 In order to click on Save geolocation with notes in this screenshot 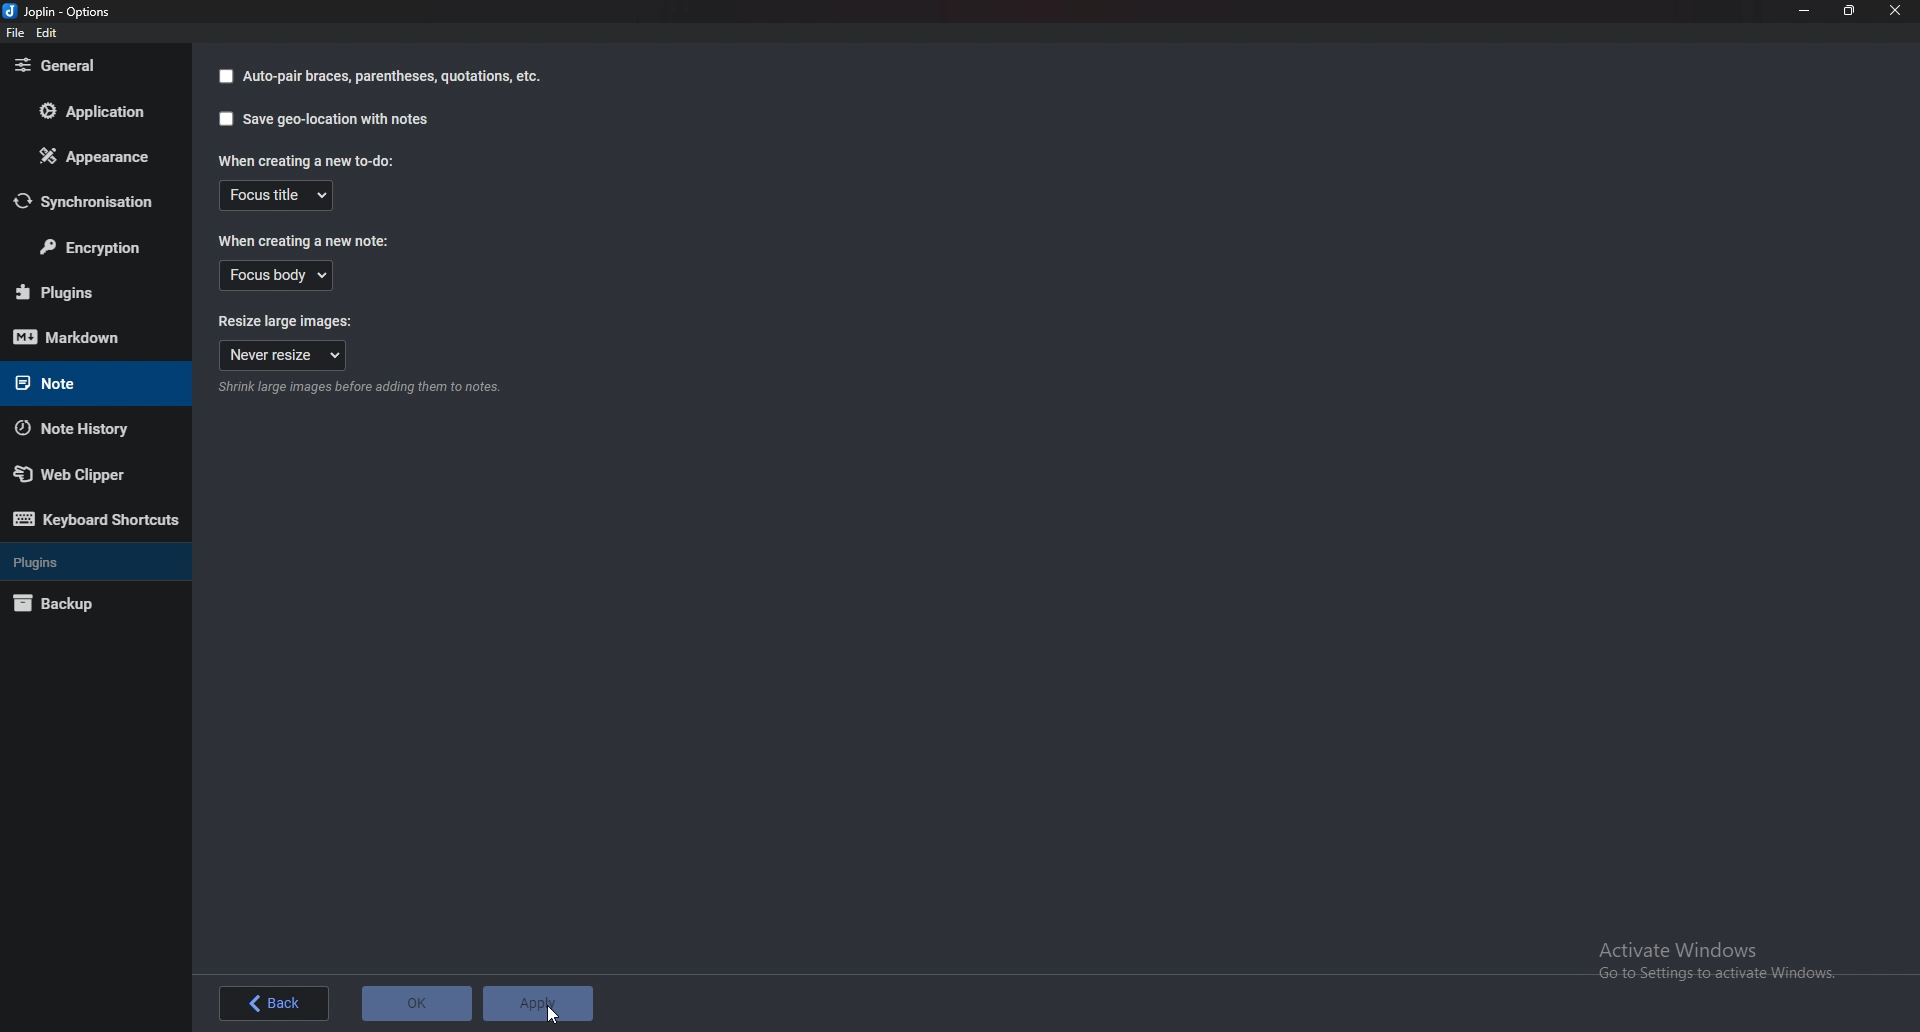, I will do `click(338, 120)`.